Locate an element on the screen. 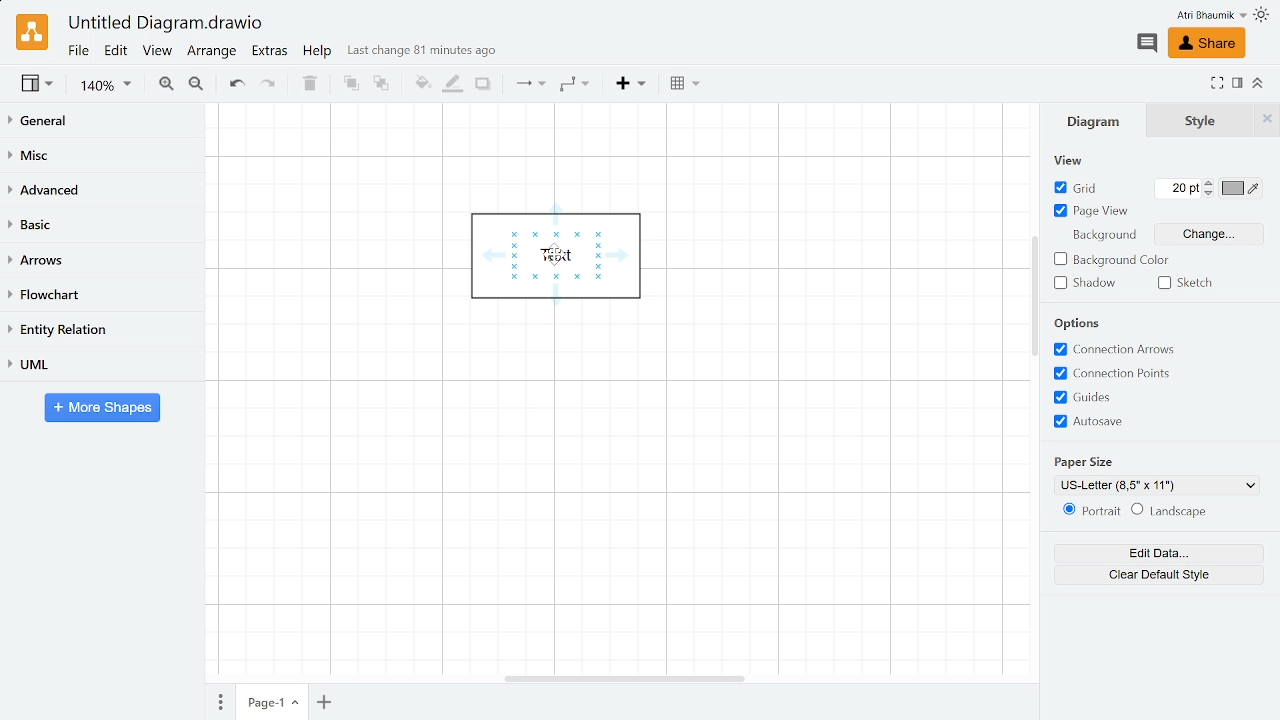 This screenshot has height=720, width=1280. Current window is located at coordinates (164, 24).